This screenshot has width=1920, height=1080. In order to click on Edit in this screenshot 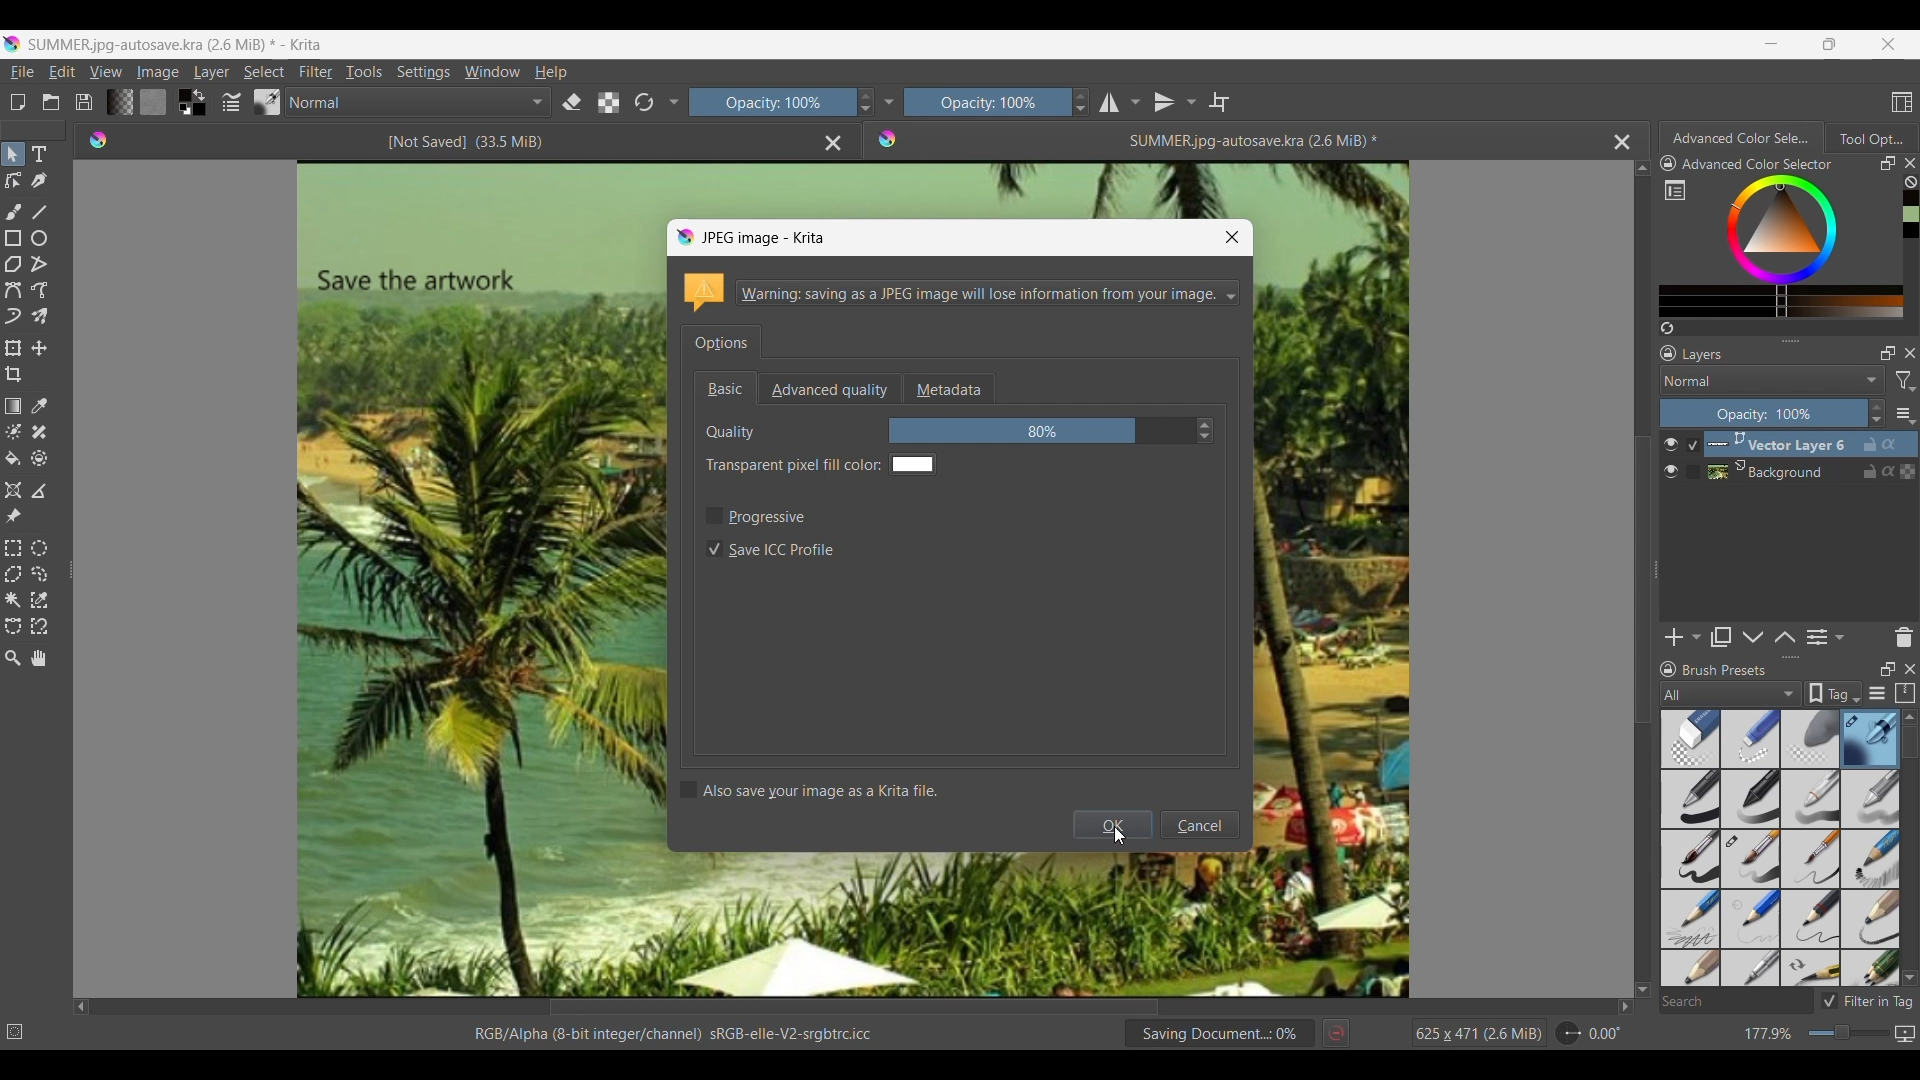, I will do `click(62, 71)`.